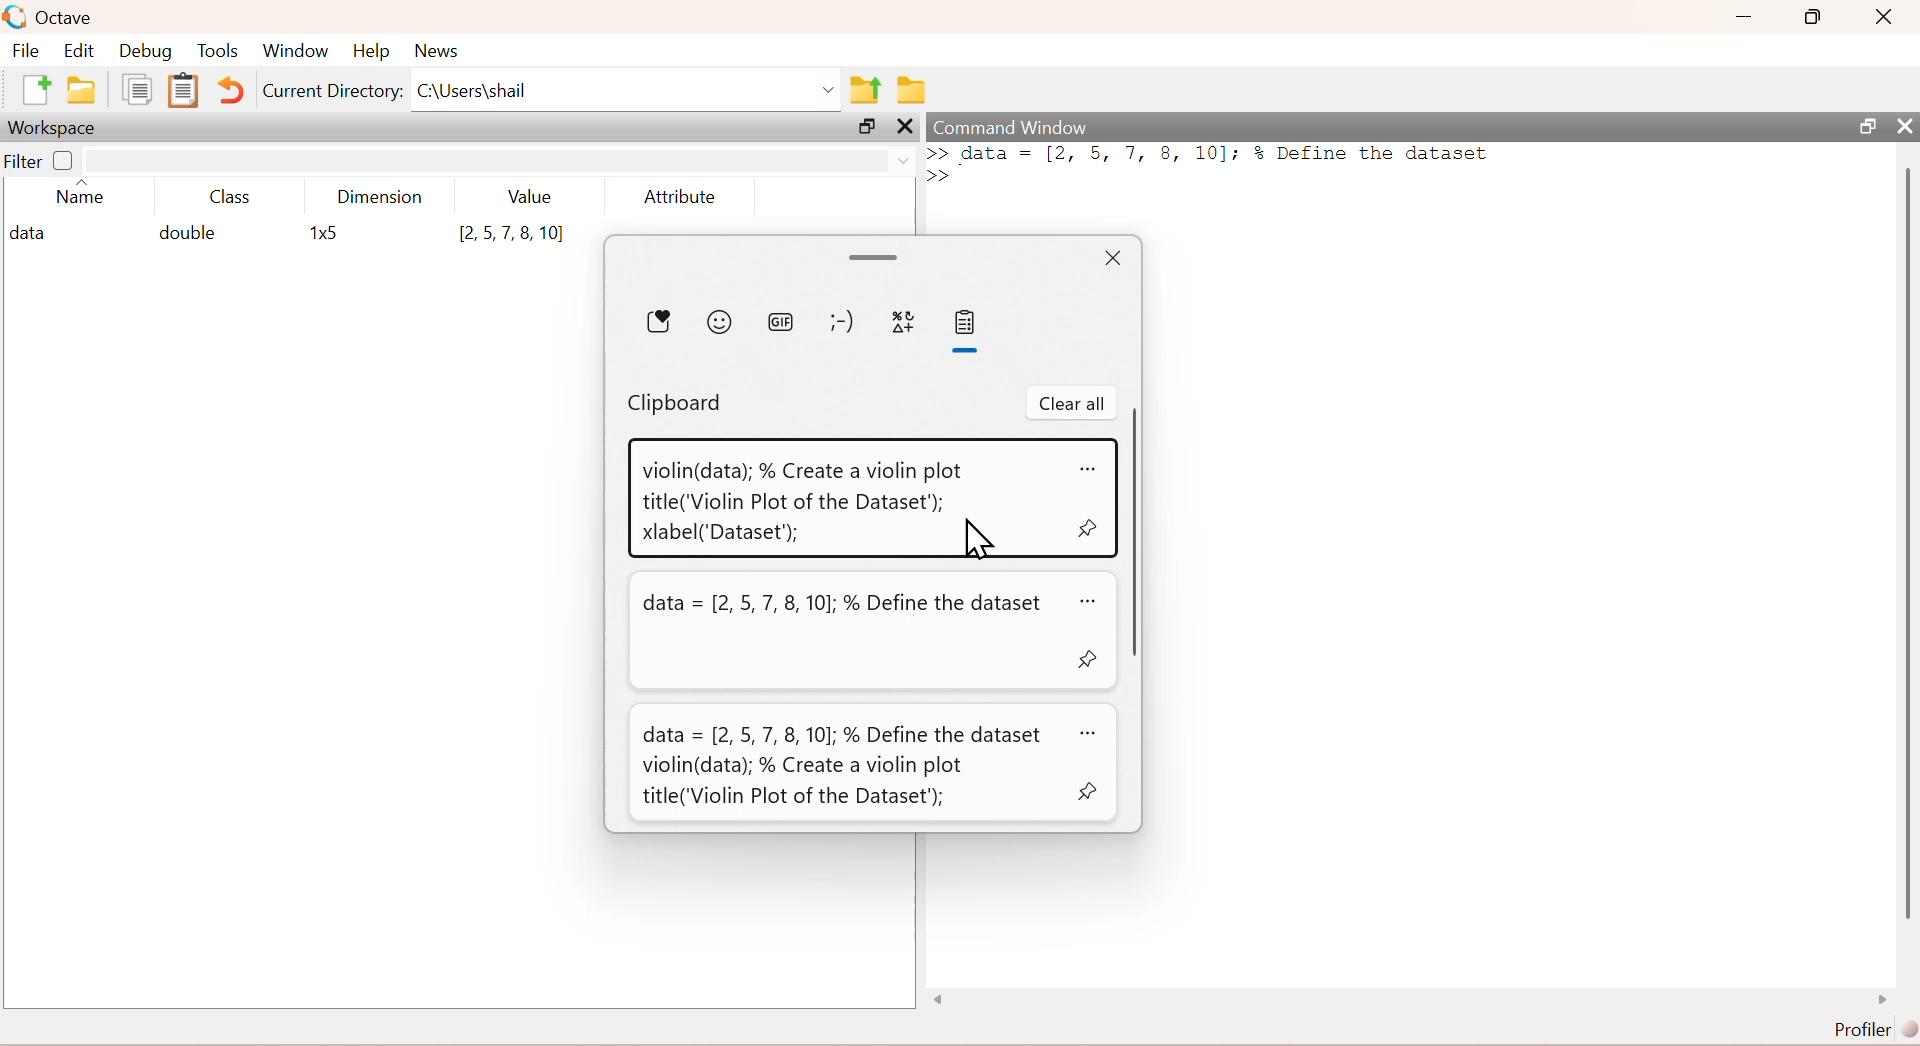  Describe the element at coordinates (1114, 259) in the screenshot. I see `close` at that location.